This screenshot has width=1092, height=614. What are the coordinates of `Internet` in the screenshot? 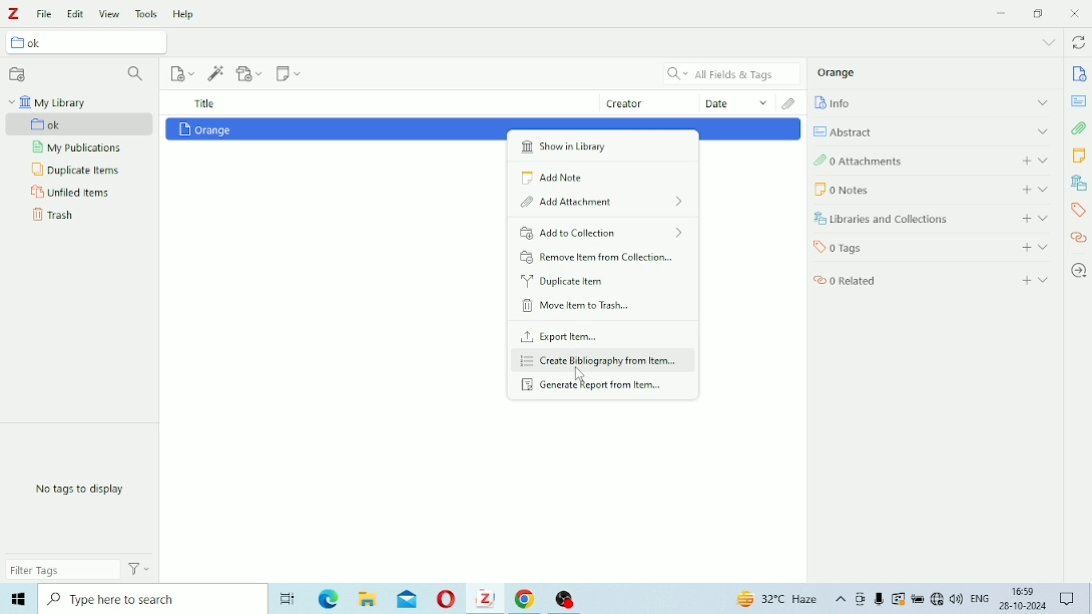 It's located at (937, 600).